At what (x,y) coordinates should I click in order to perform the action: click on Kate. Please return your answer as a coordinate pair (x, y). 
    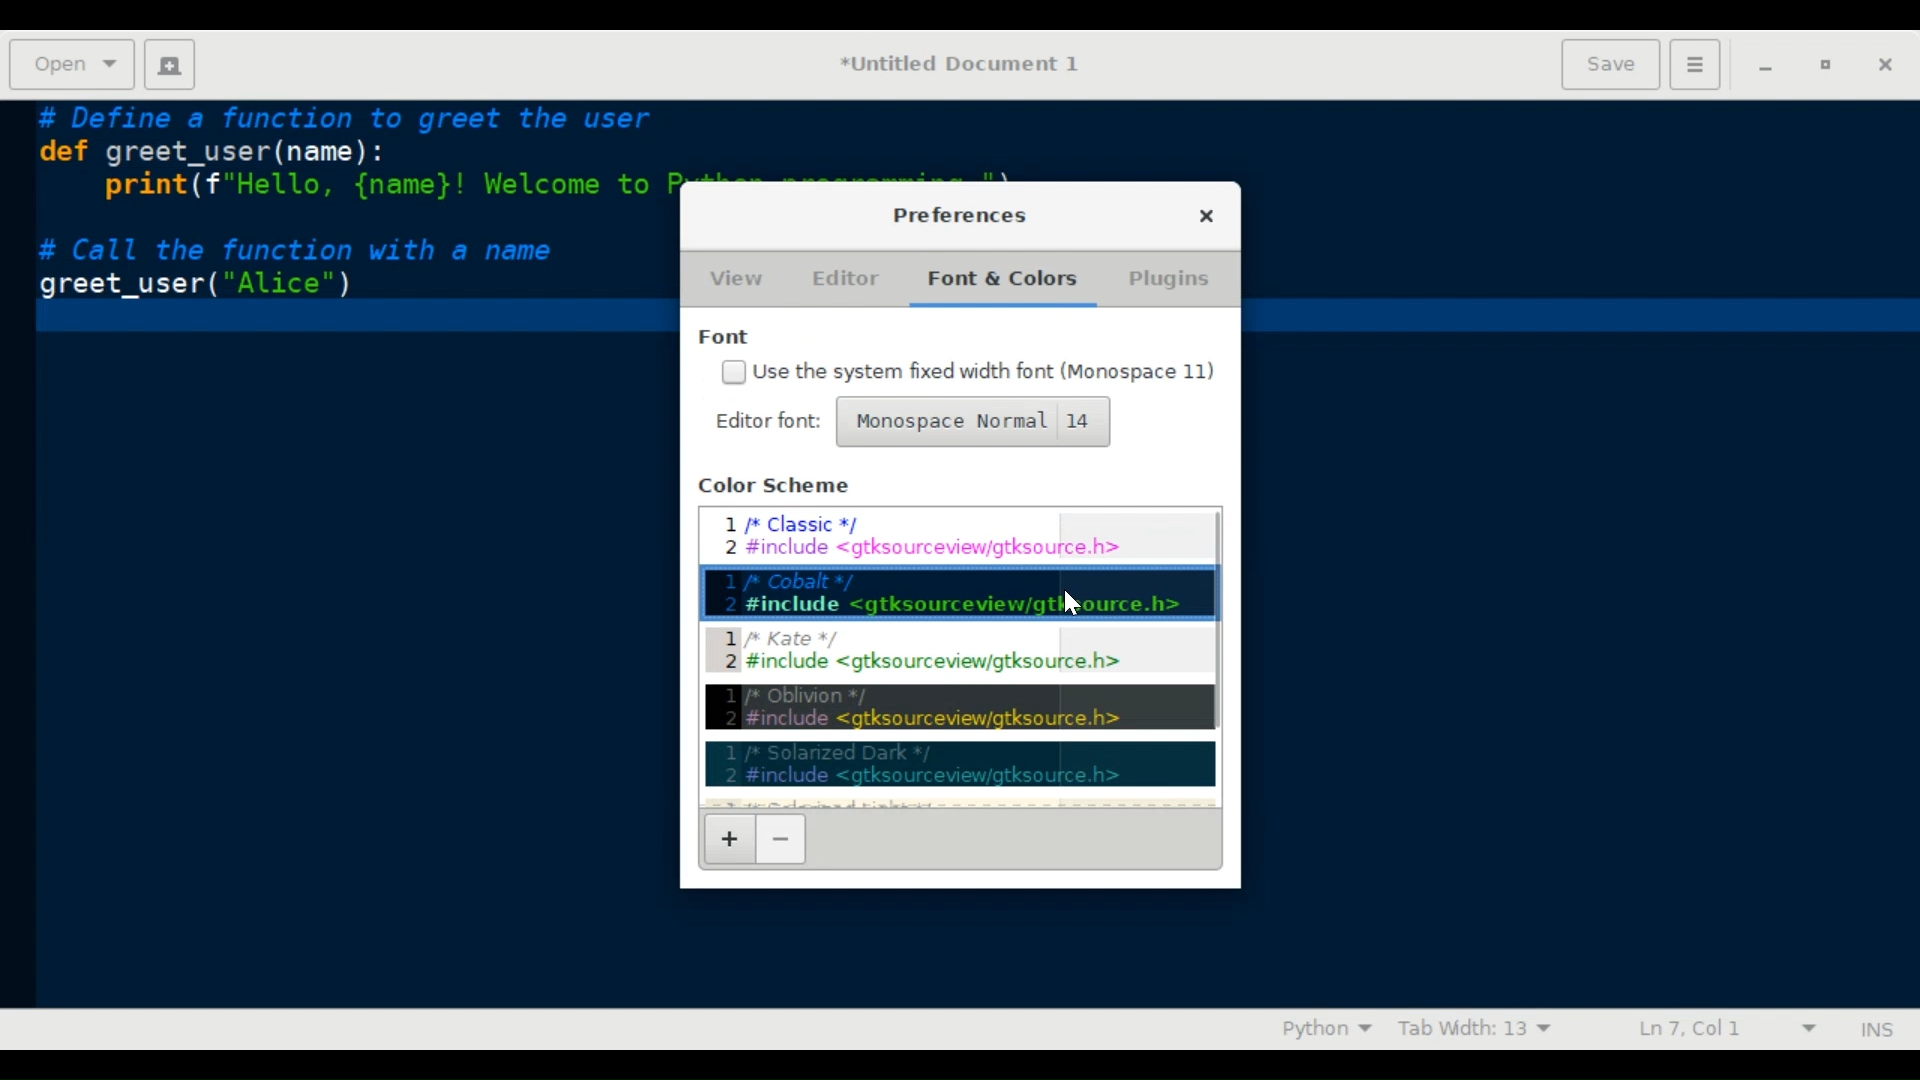
    Looking at the image, I should click on (964, 651).